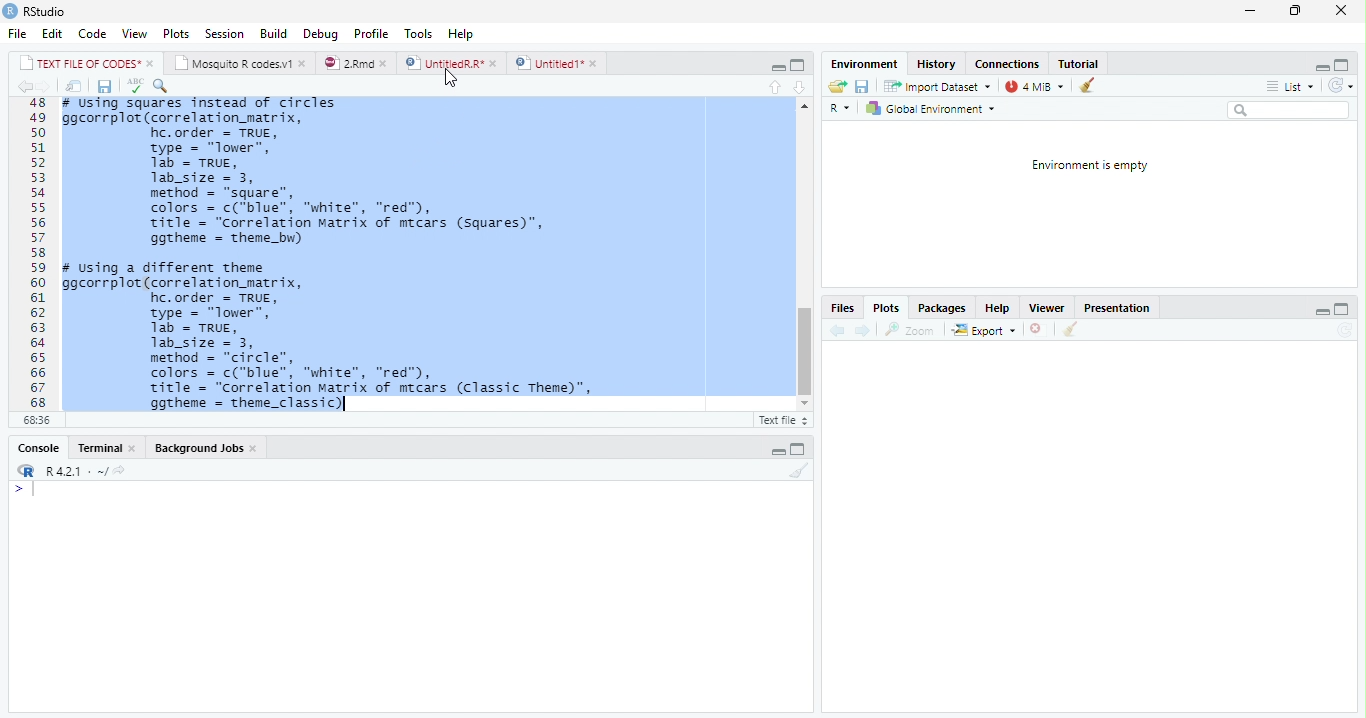 The width and height of the screenshot is (1366, 718). Describe the element at coordinates (1344, 310) in the screenshot. I see `hide console` at that location.